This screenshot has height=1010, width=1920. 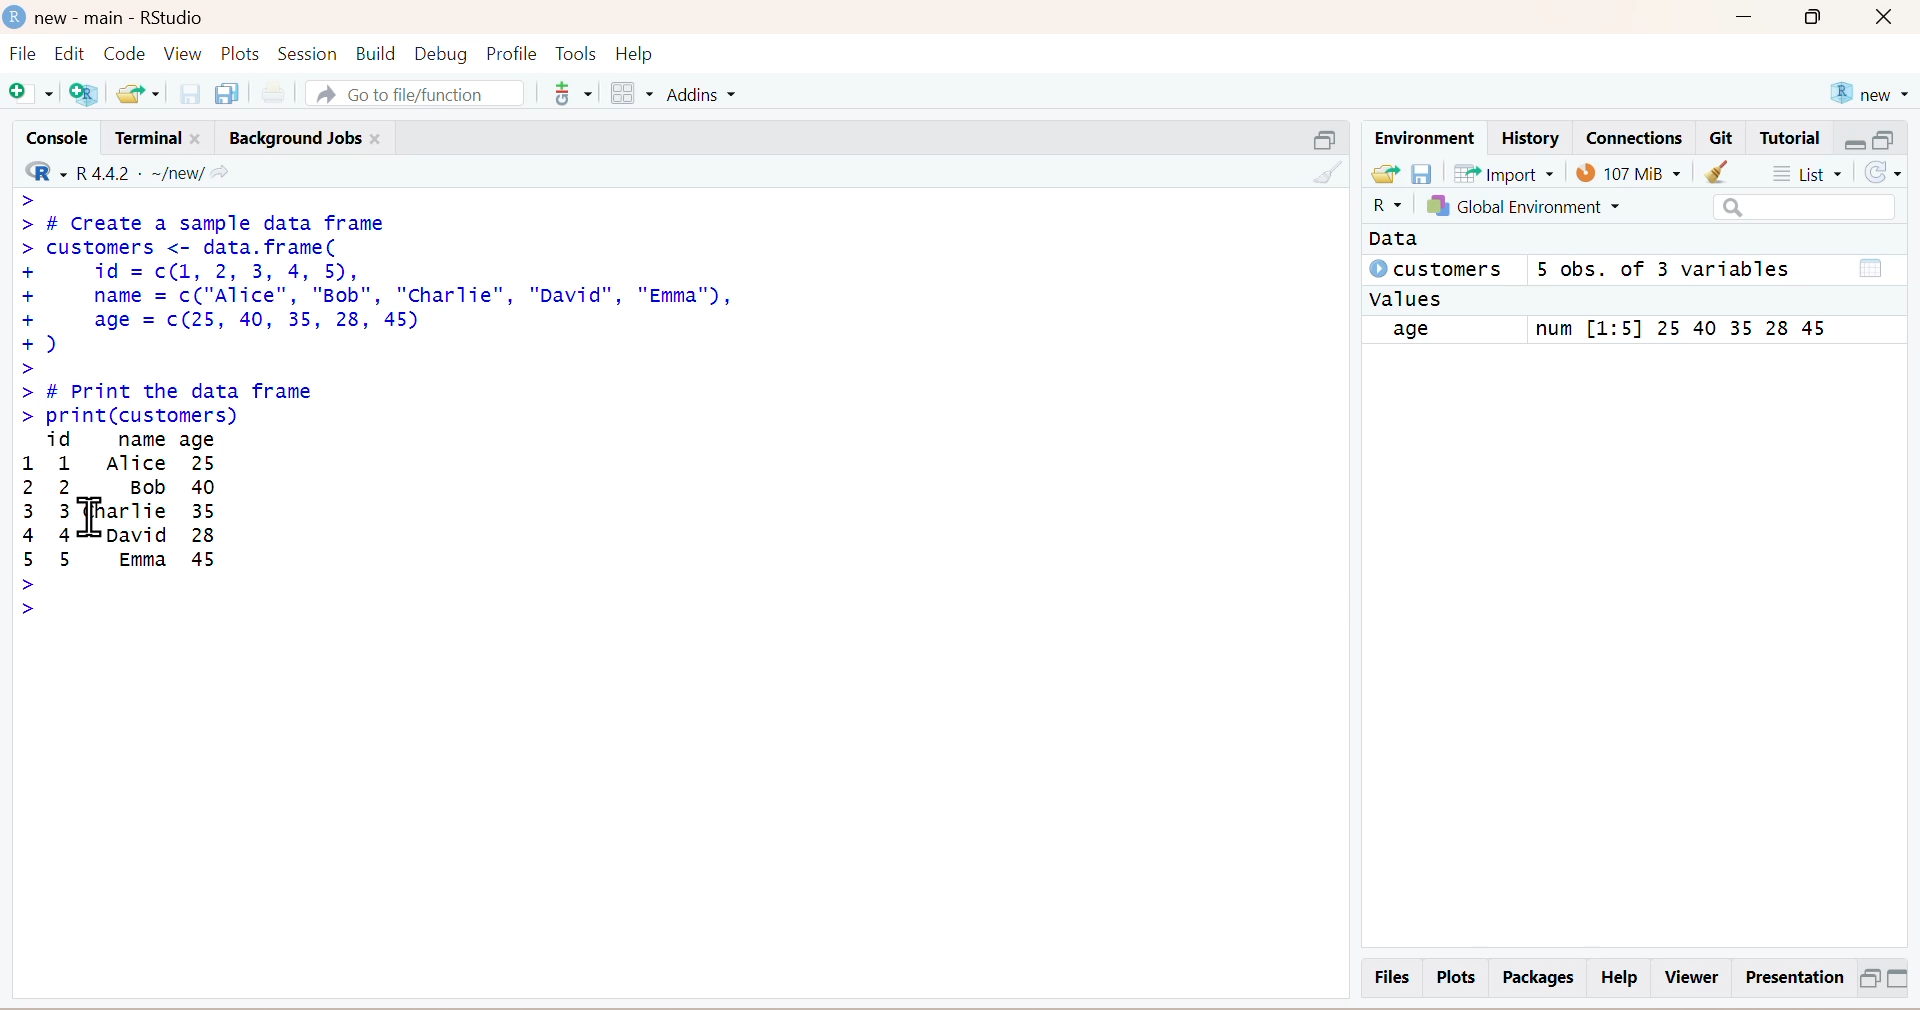 I want to click on Search bar, so click(x=1804, y=208).